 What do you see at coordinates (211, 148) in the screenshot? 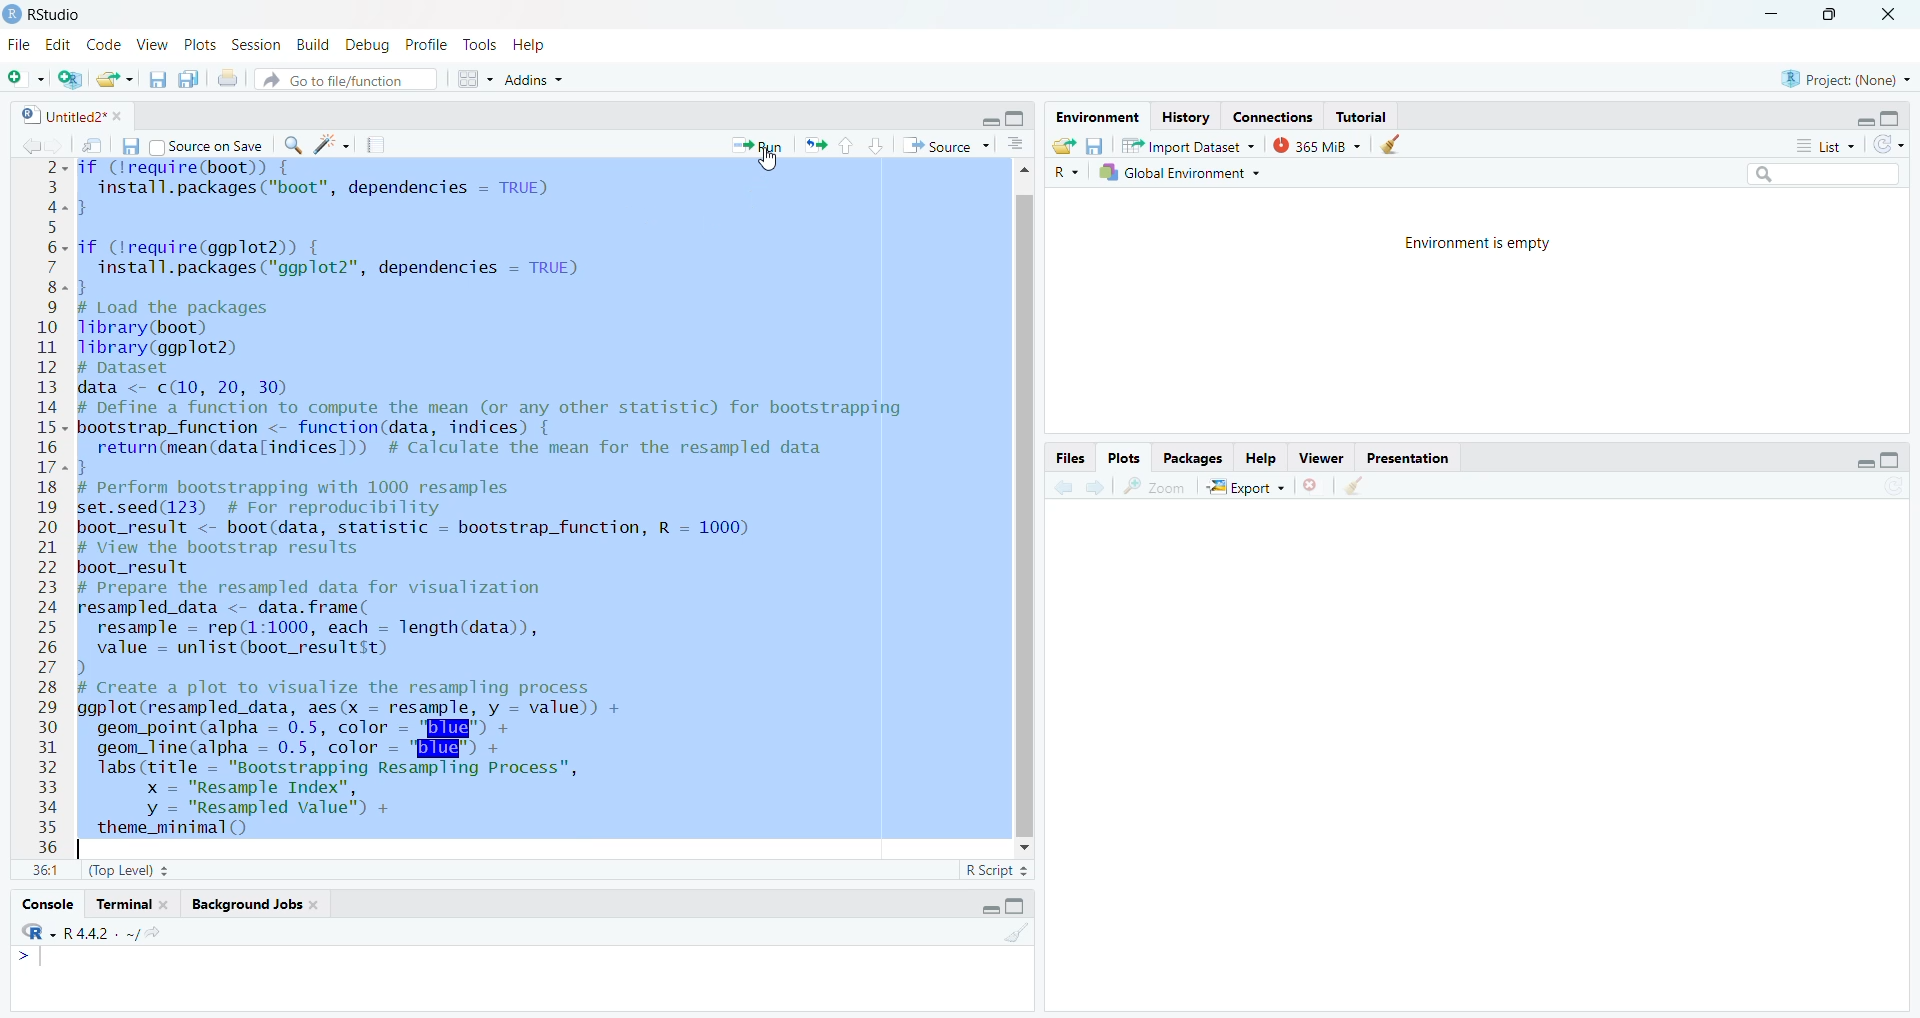
I see `source on save` at bounding box center [211, 148].